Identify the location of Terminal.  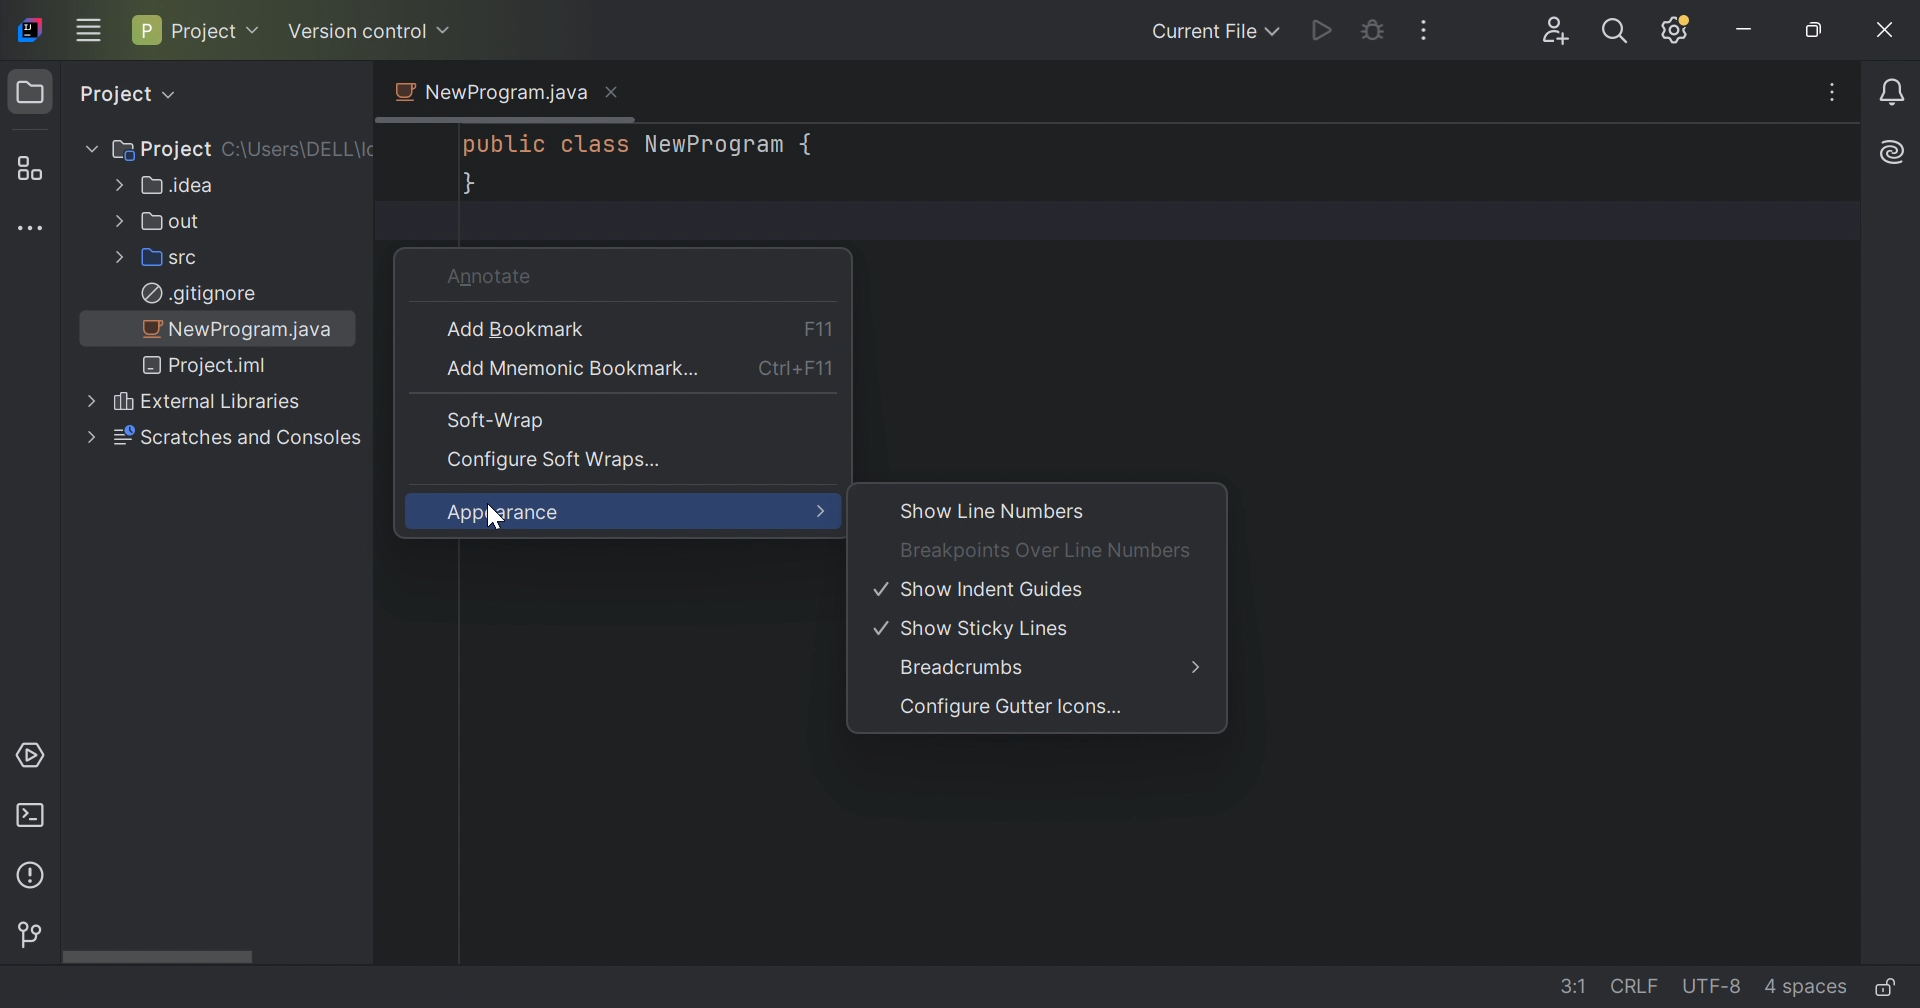
(29, 816).